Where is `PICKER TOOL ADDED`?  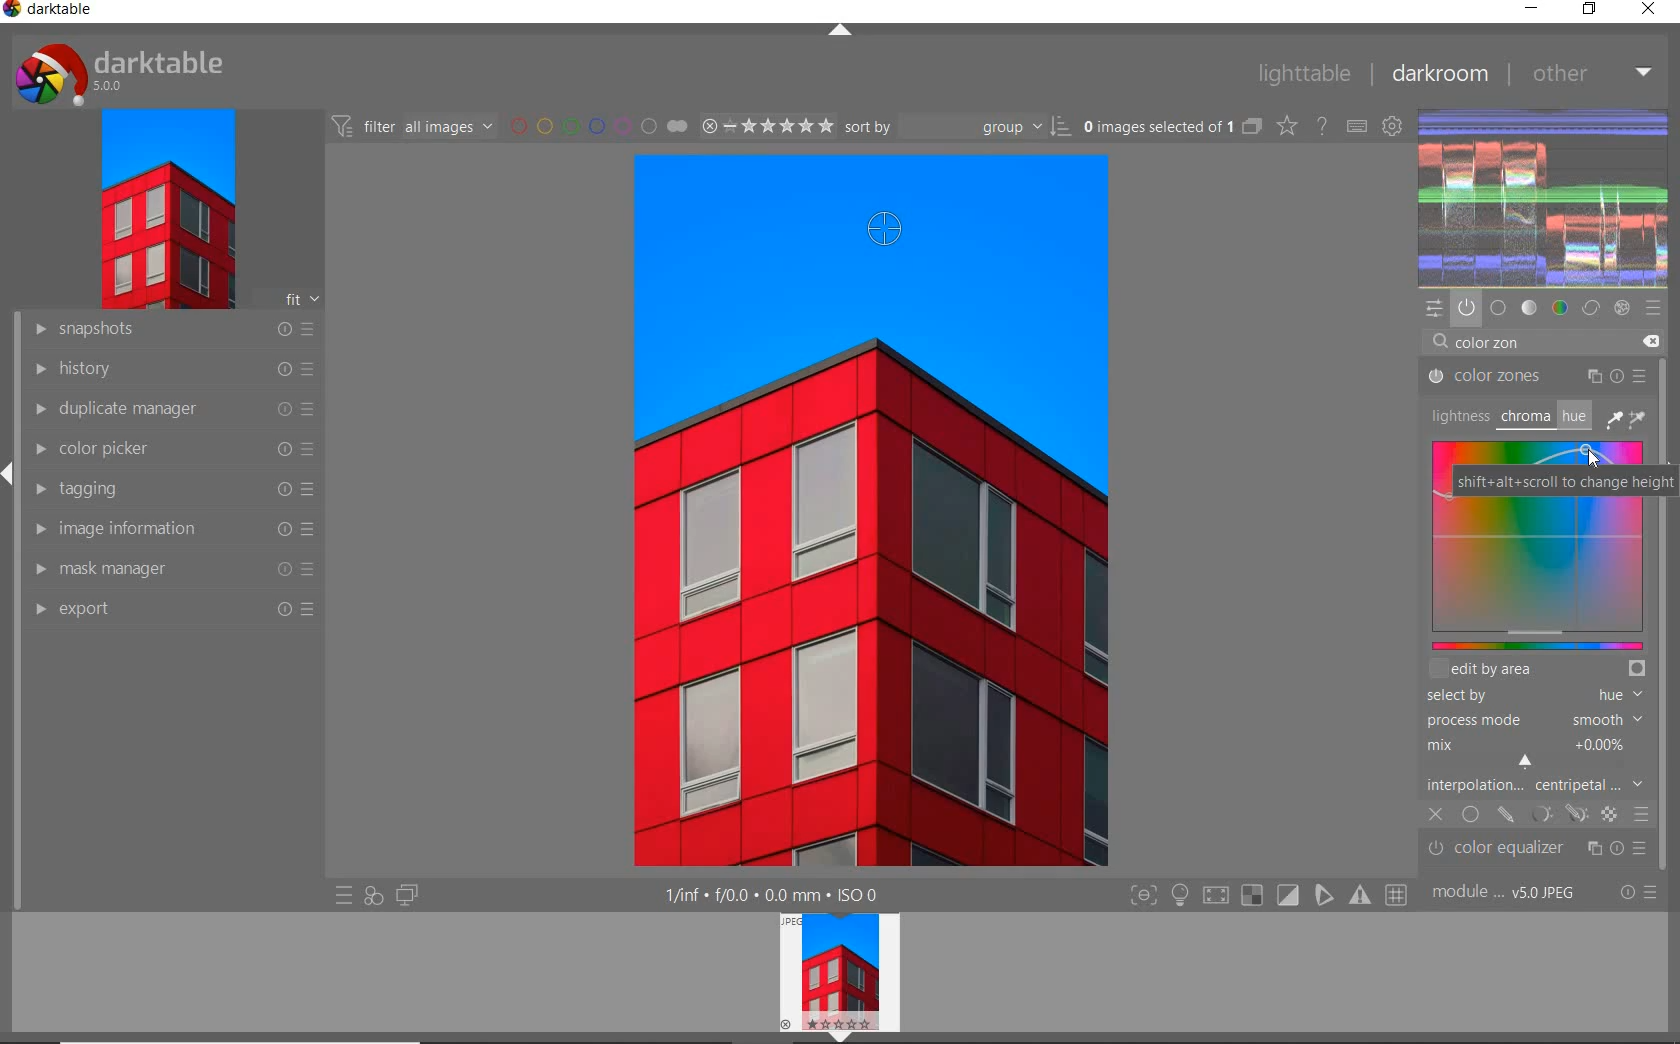 PICKER TOOL ADDED is located at coordinates (879, 230).